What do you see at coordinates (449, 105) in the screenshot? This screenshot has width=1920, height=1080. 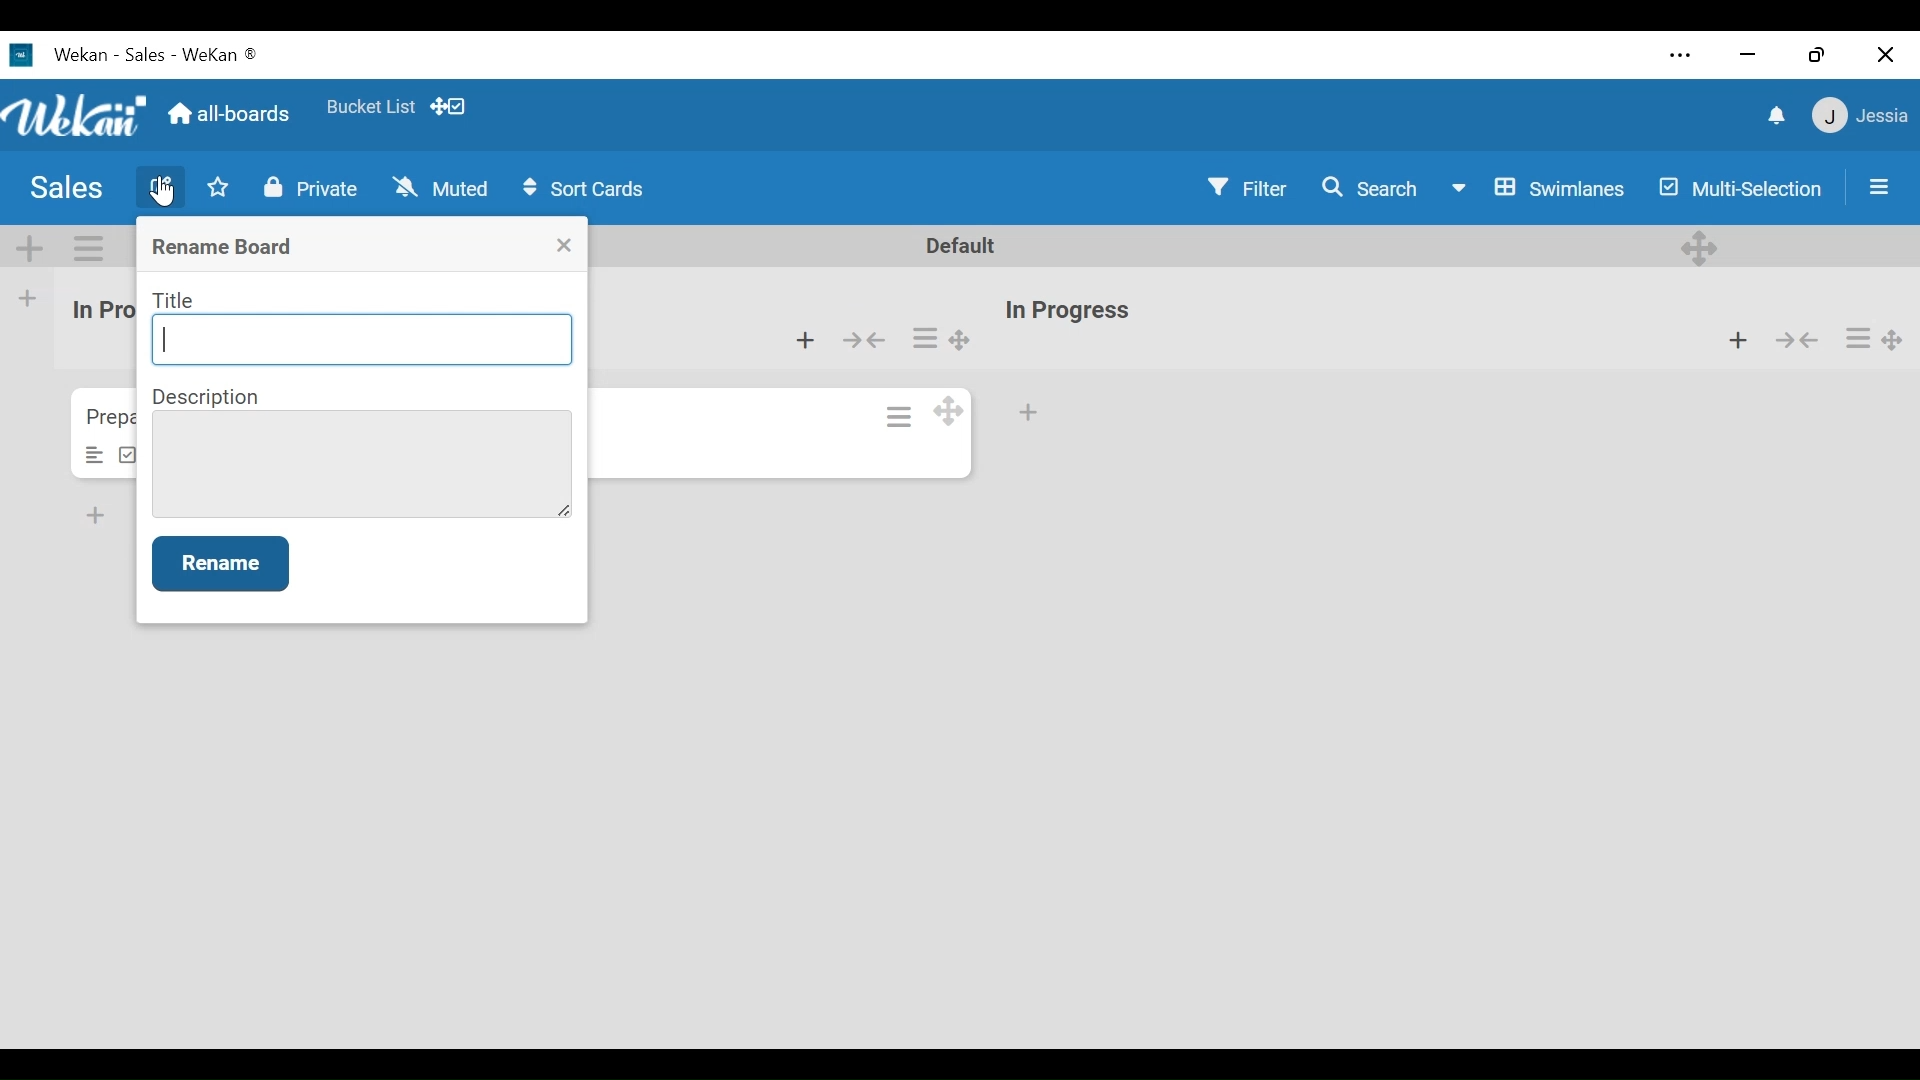 I see `Show desktop drag handle` at bounding box center [449, 105].